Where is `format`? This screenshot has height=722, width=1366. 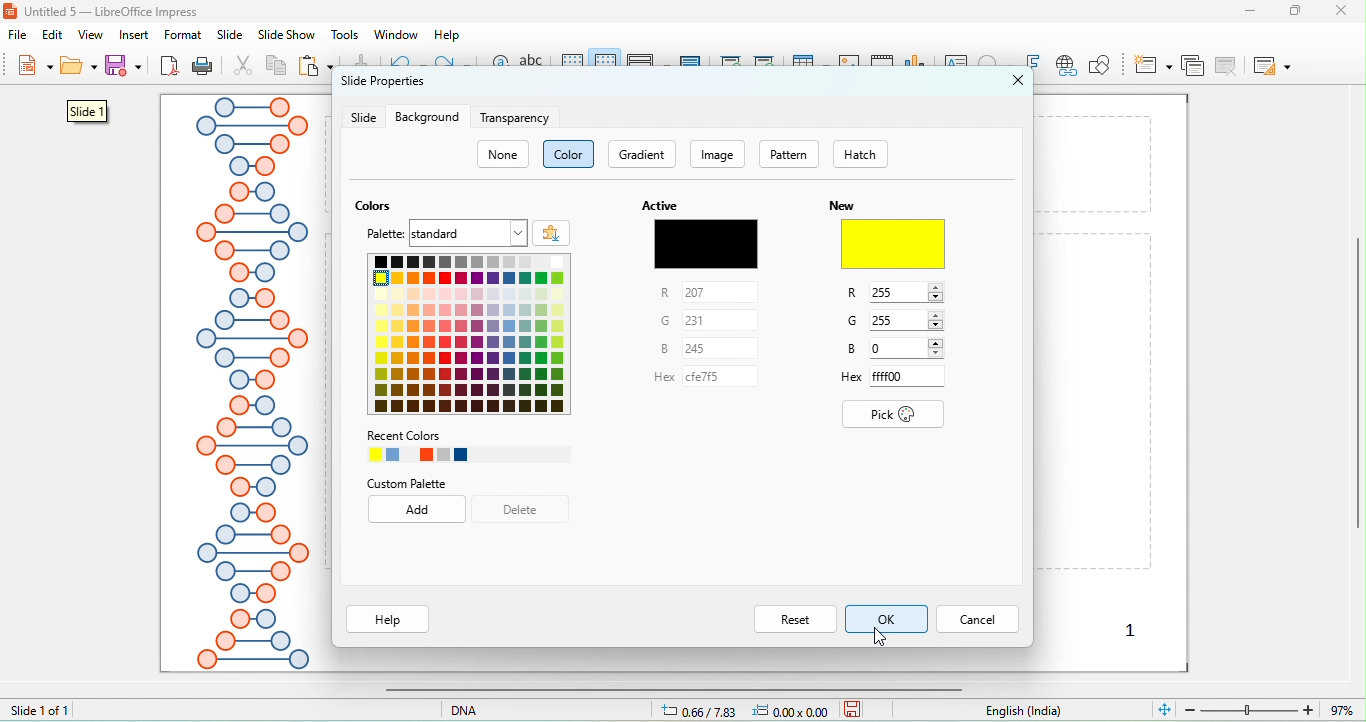 format is located at coordinates (183, 35).